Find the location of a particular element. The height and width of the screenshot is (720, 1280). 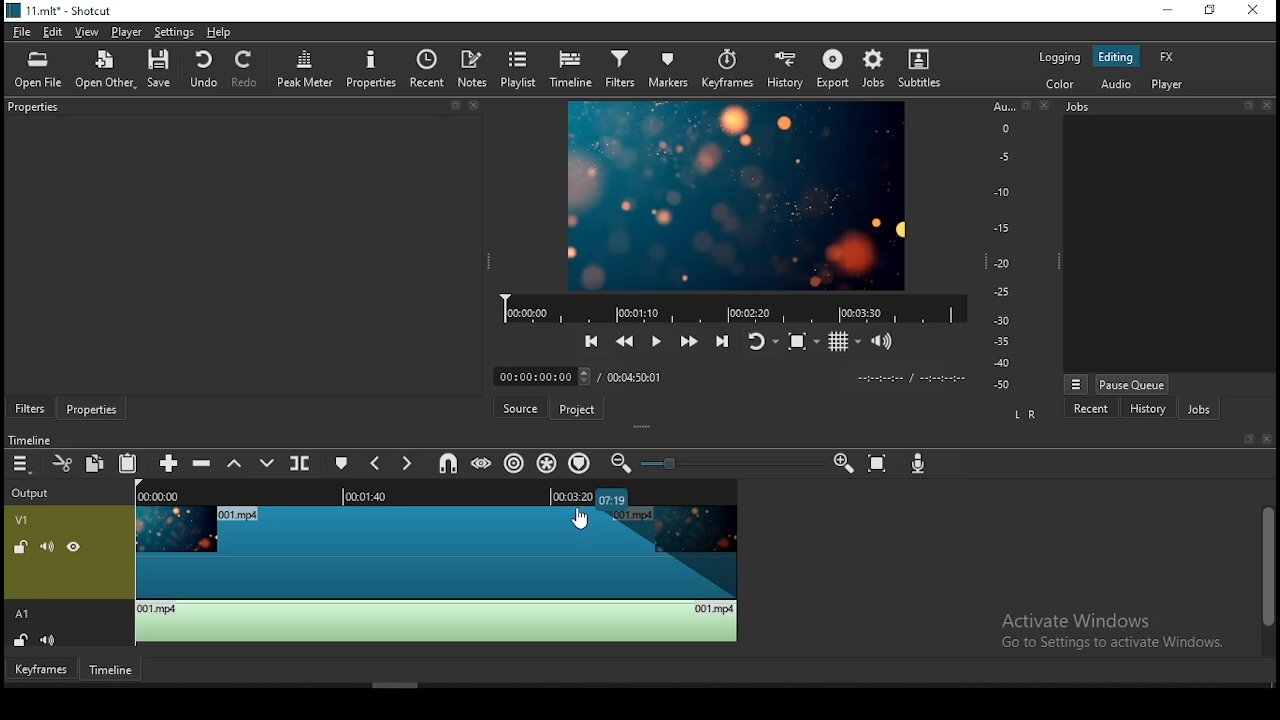

recent is located at coordinates (1091, 410).